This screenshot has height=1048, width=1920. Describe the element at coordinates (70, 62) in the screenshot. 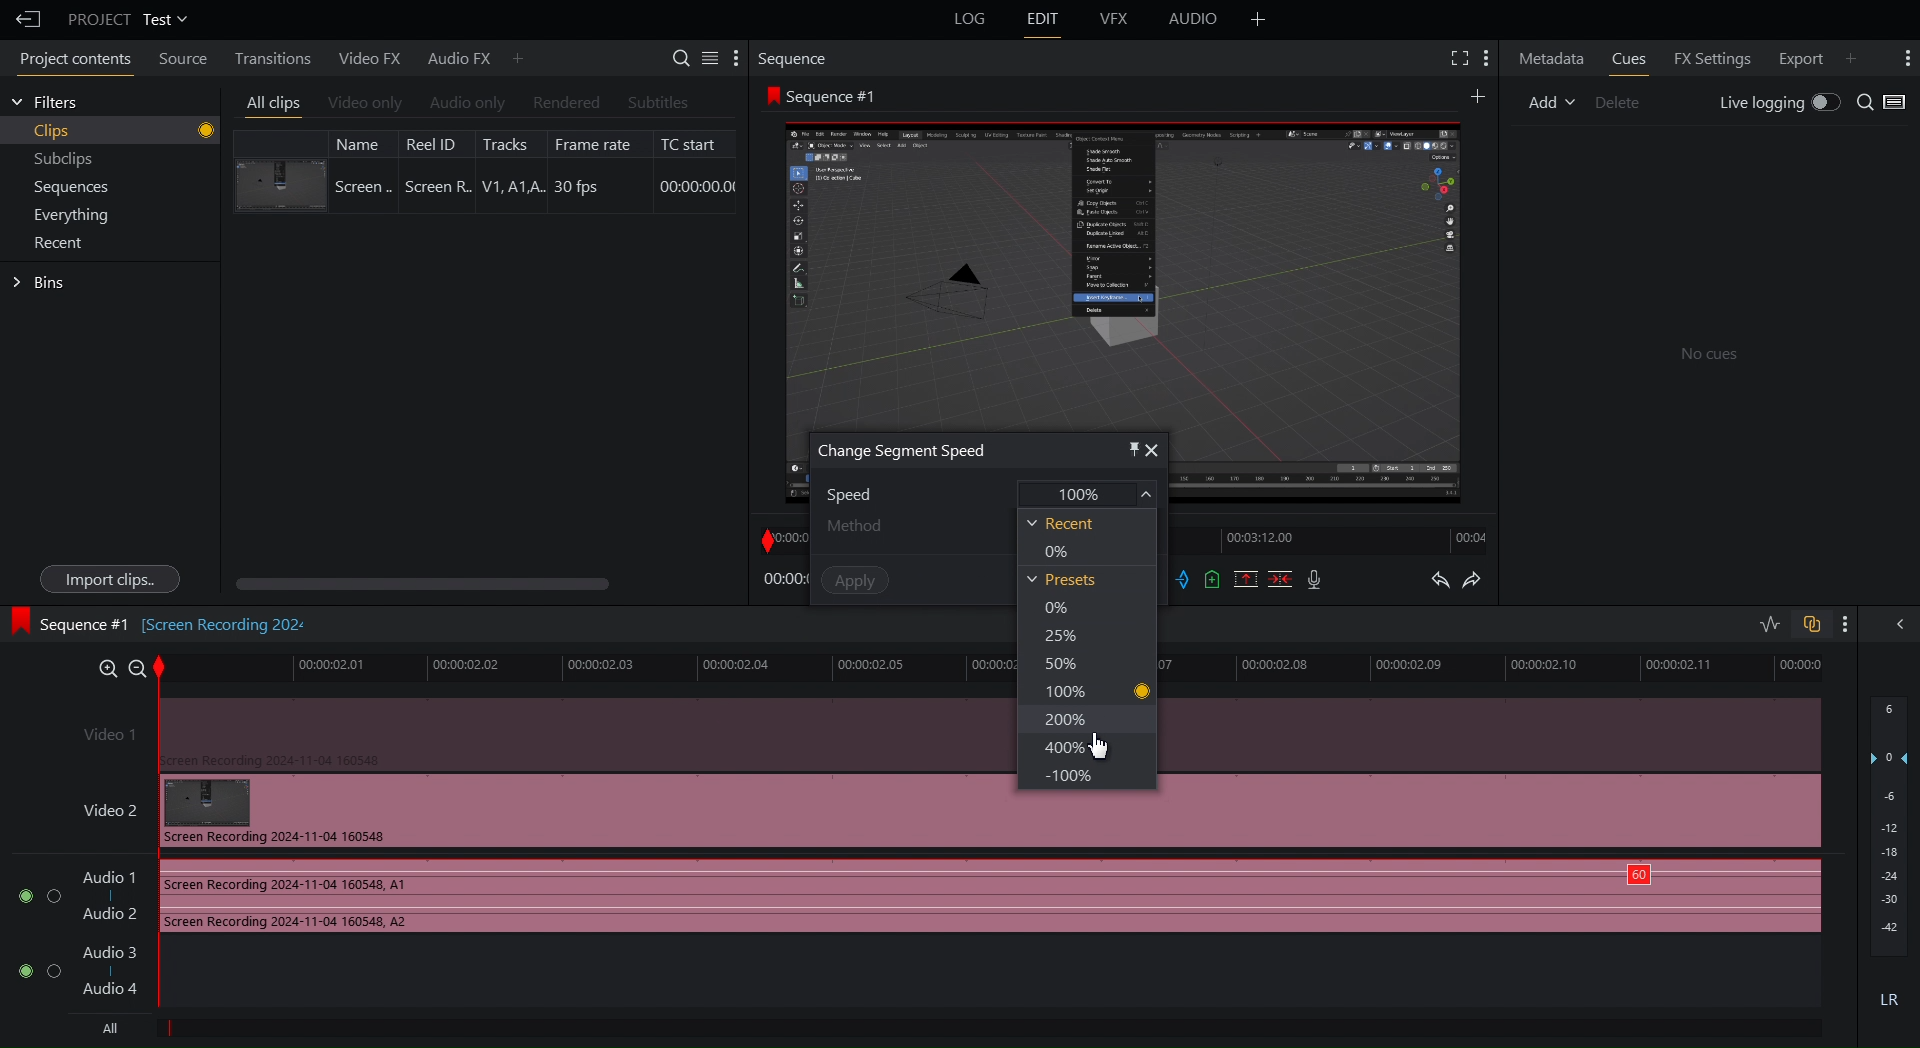

I see `Project contents` at that location.